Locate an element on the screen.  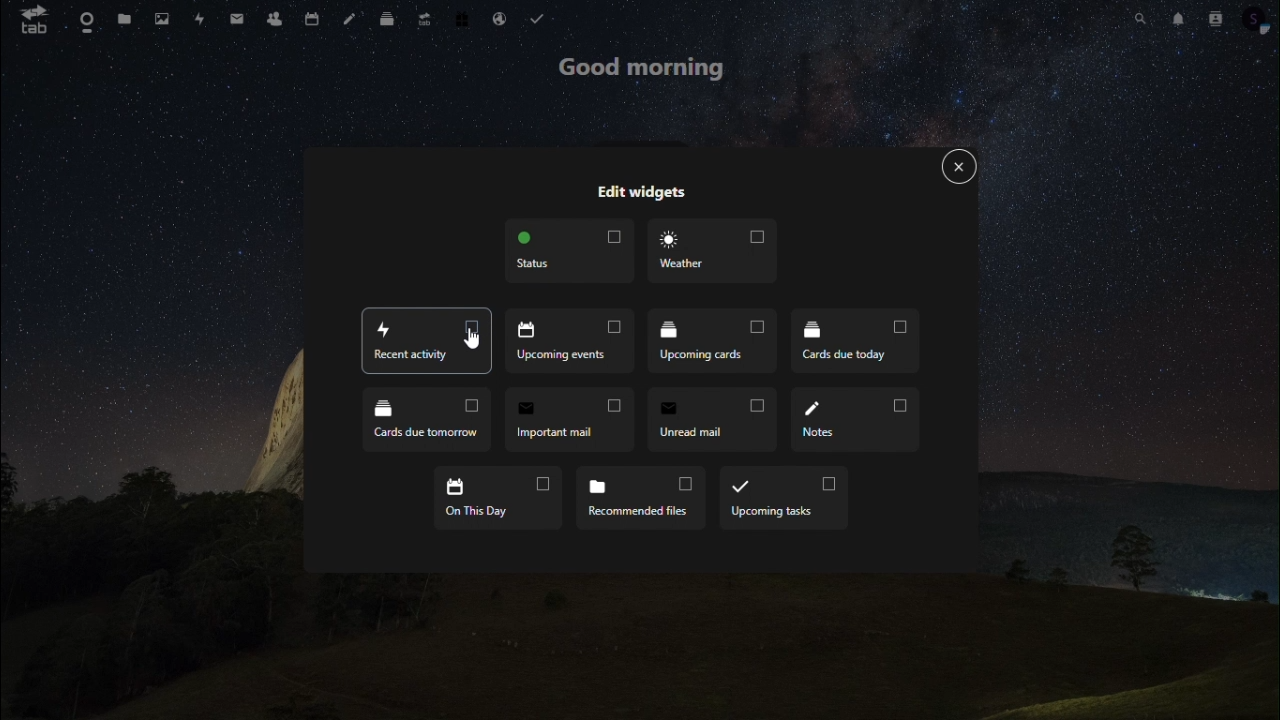
status is located at coordinates (572, 255).